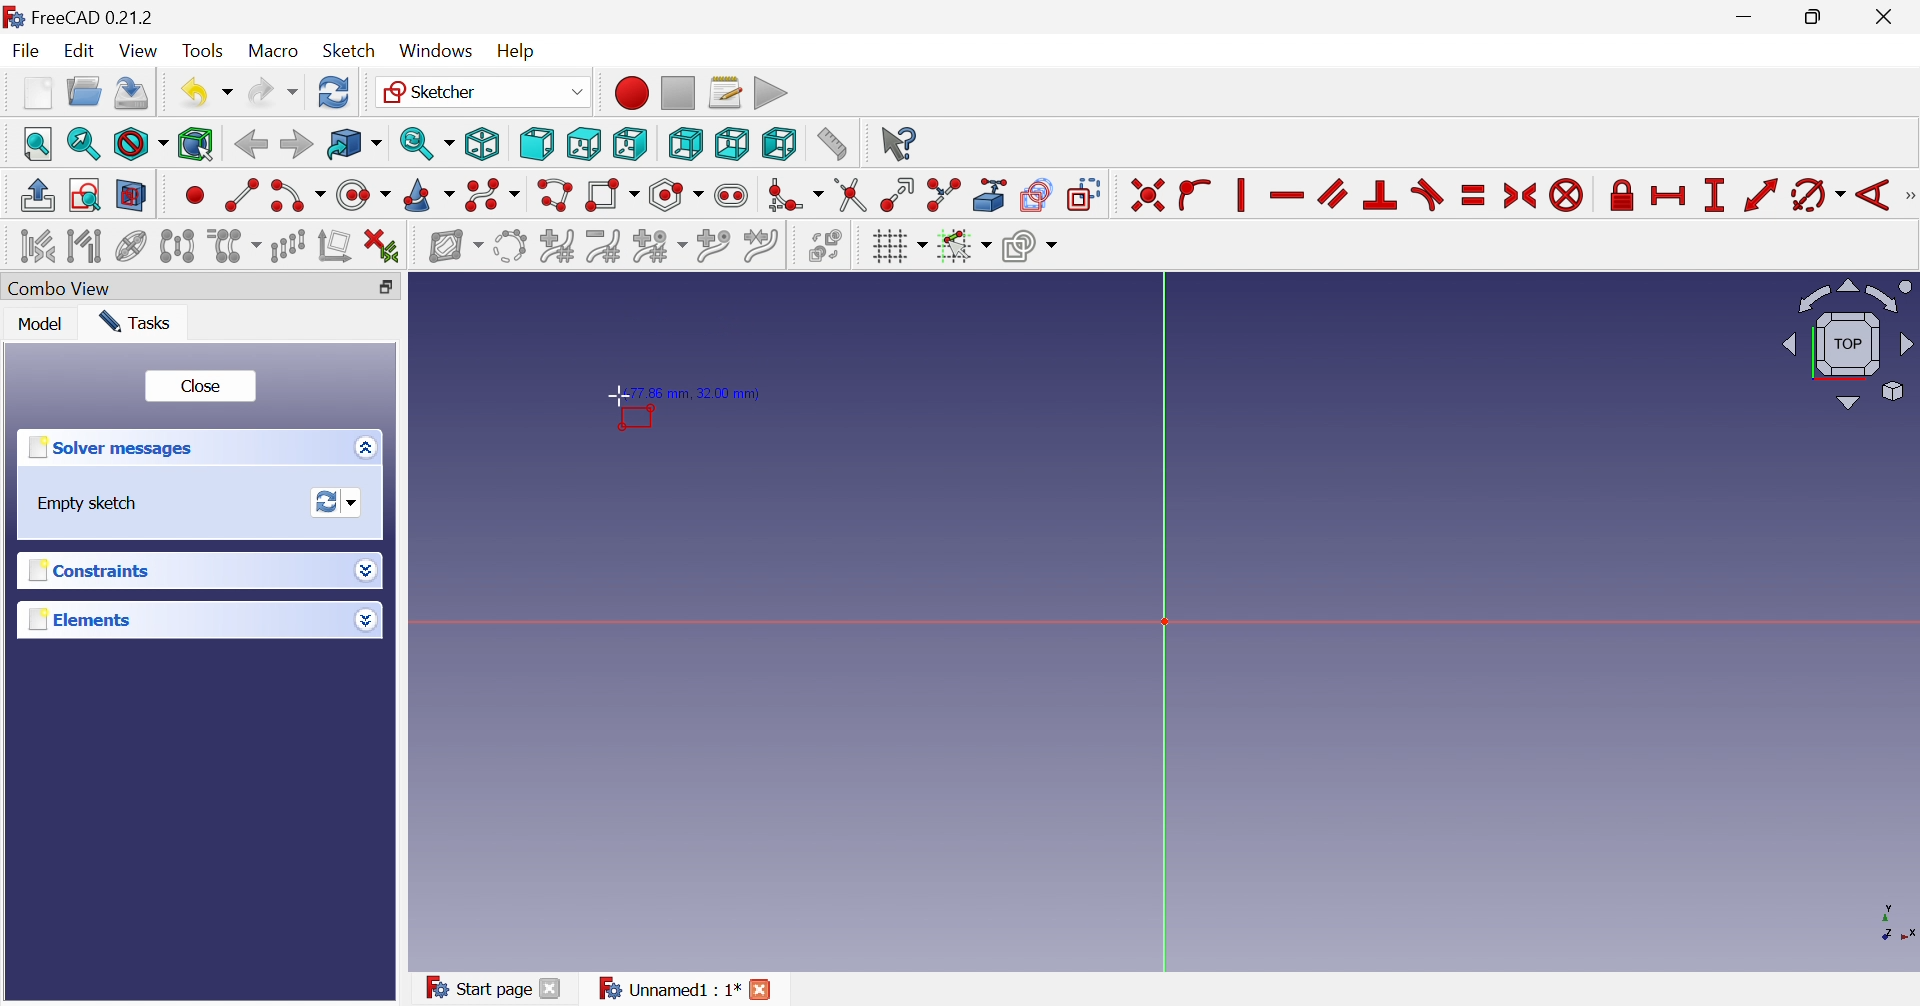  Describe the element at coordinates (725, 91) in the screenshot. I see `Macros...` at that location.